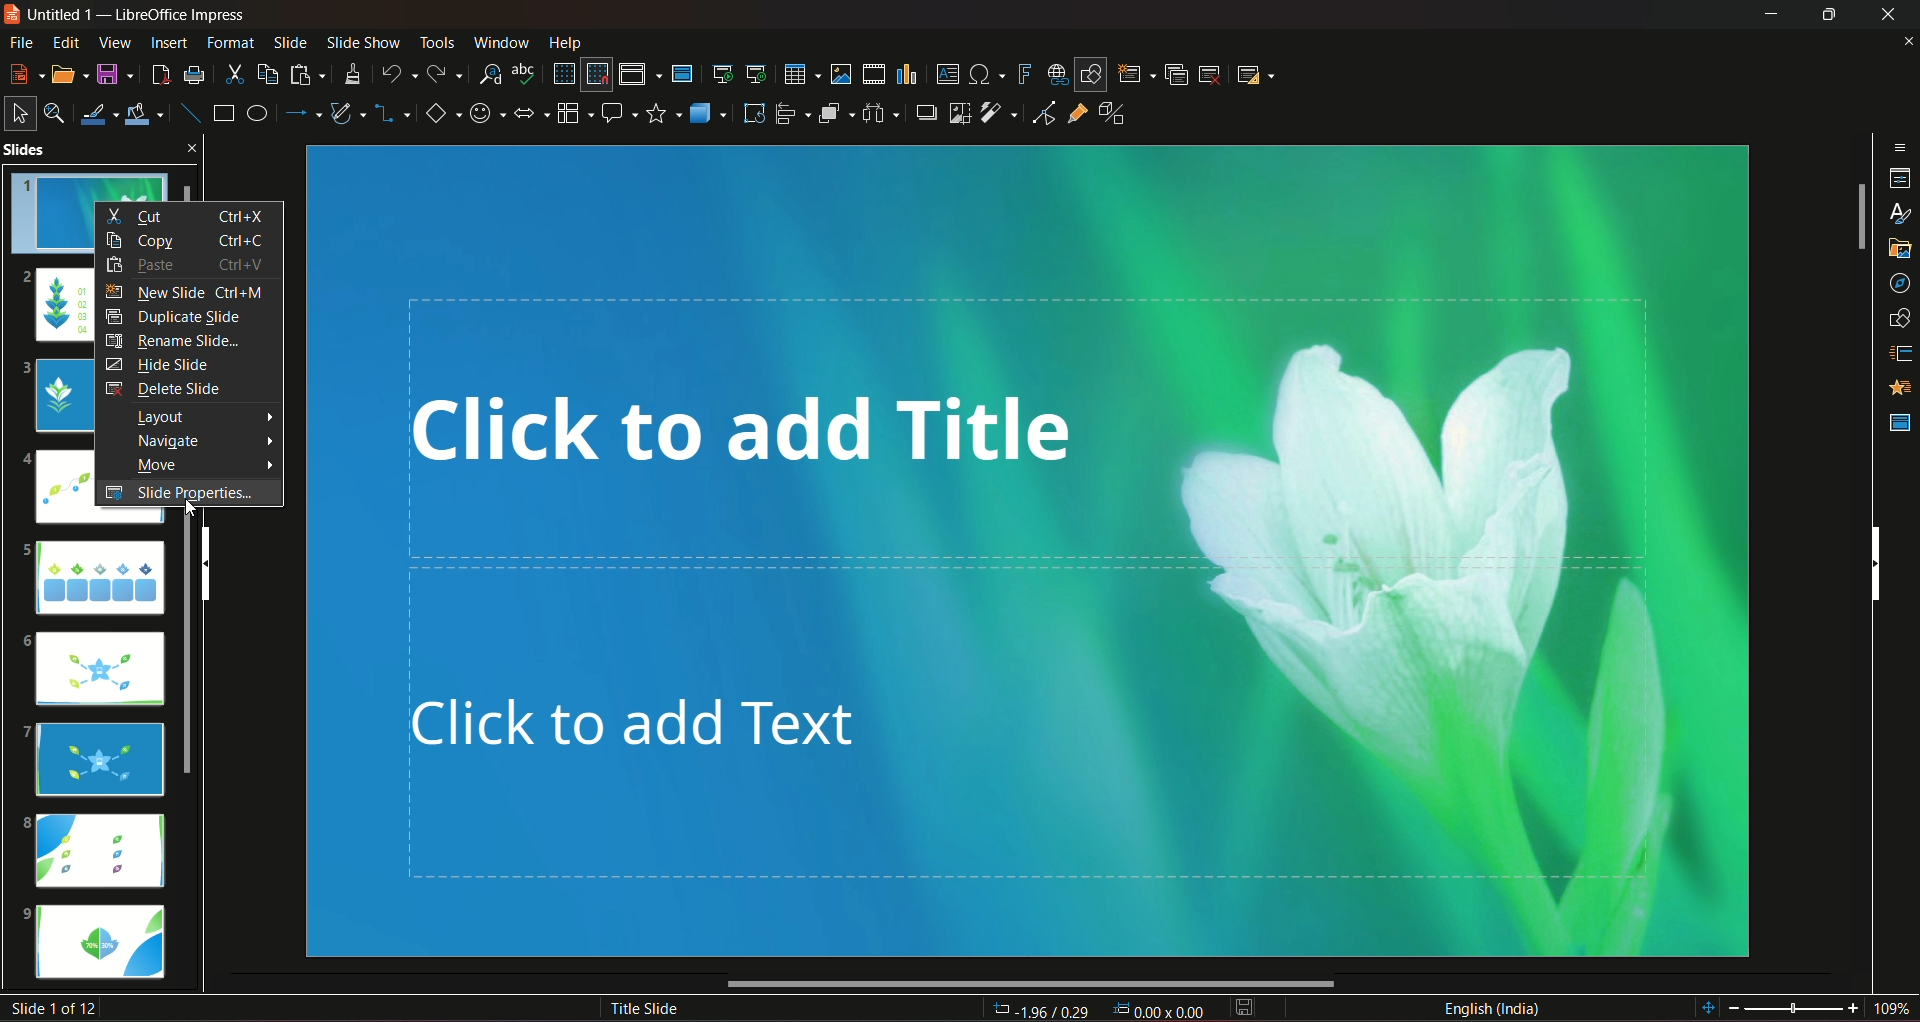  Describe the element at coordinates (1025, 74) in the screenshot. I see `insert fontwork` at that location.